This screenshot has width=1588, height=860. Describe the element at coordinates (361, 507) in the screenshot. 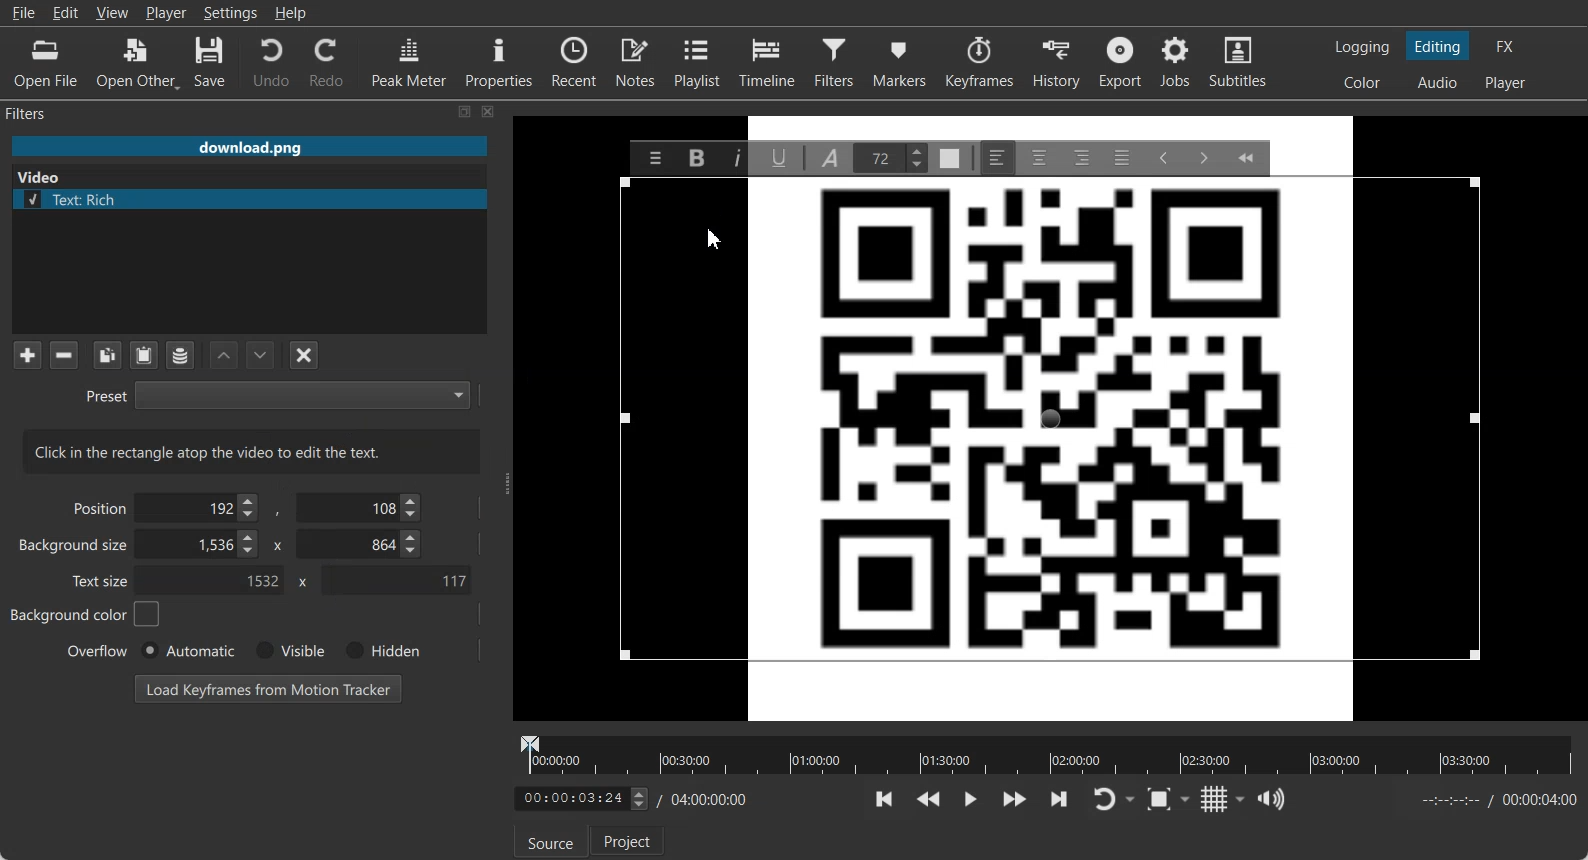

I see `Position Y- Coordinate` at that location.